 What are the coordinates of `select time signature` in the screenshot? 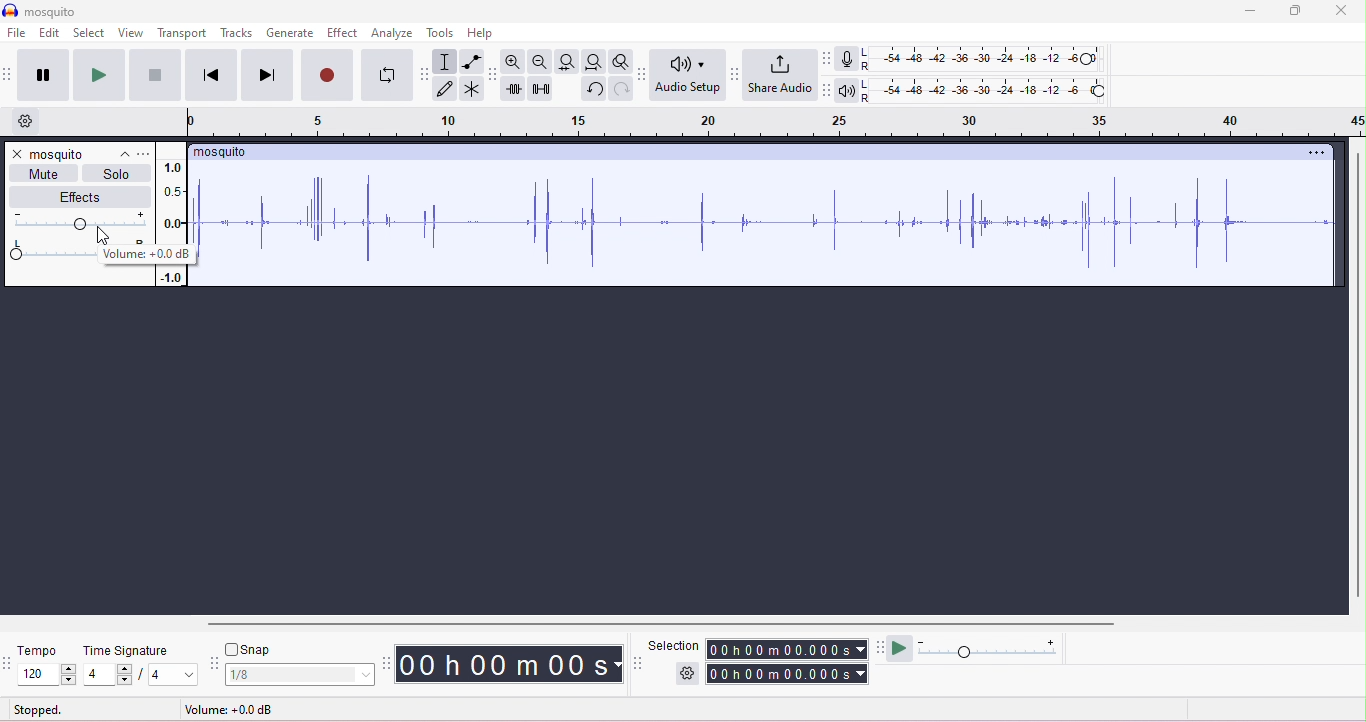 It's located at (167, 675).